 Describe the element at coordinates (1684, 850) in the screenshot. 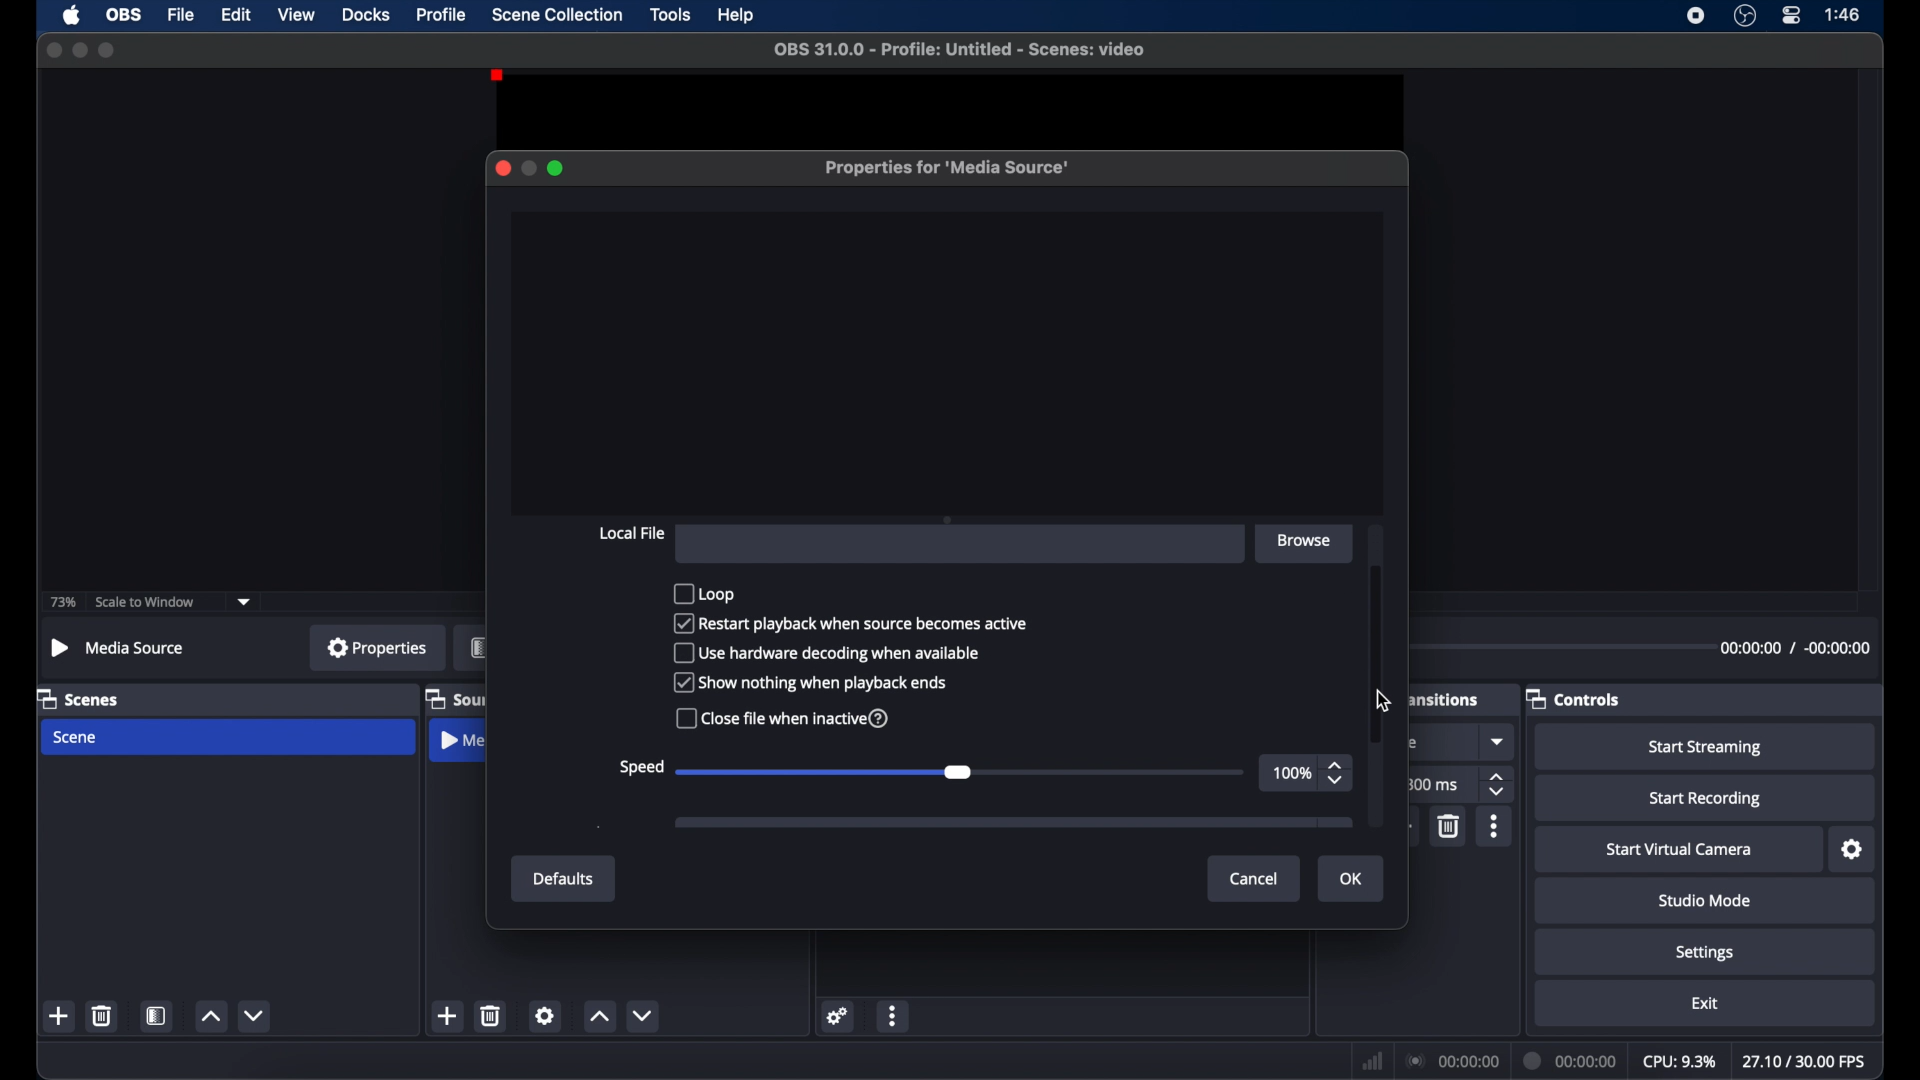

I see `start virtual camera` at that location.